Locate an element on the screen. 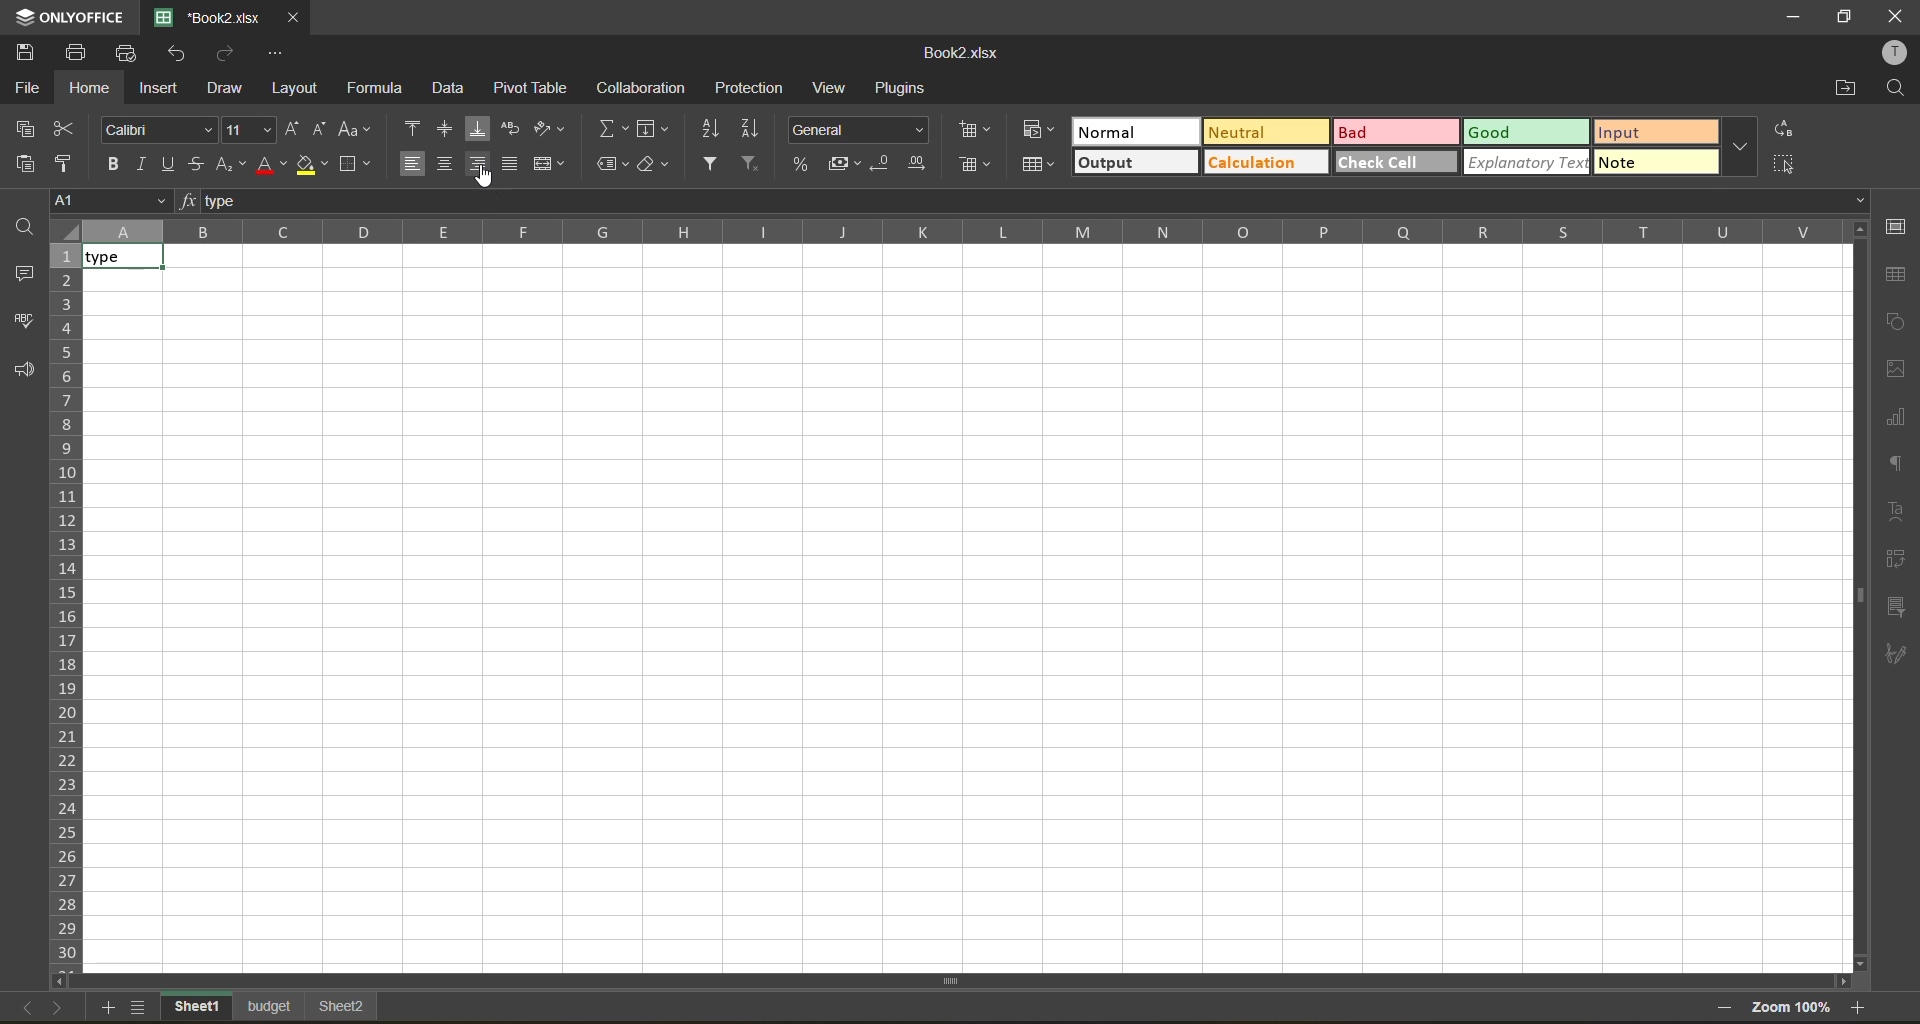 This screenshot has width=1920, height=1024. spellcheck is located at coordinates (27, 323).